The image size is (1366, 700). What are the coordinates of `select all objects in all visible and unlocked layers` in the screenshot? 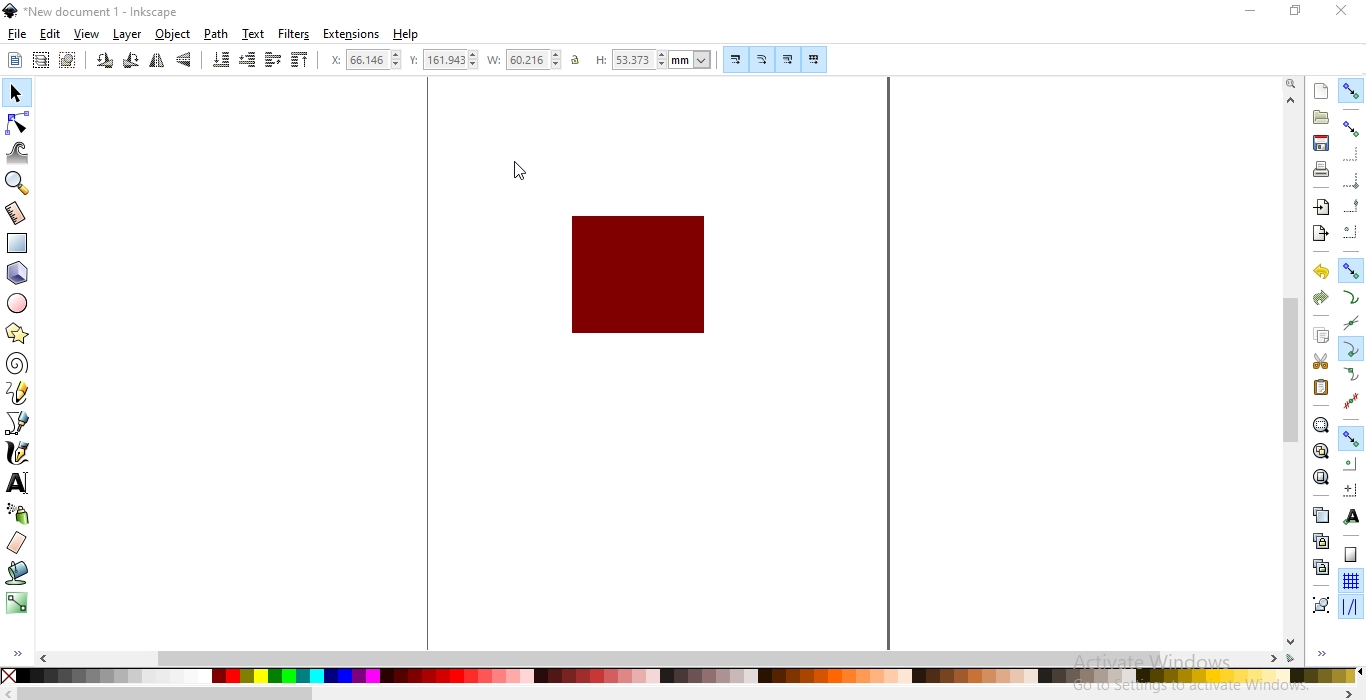 It's located at (40, 62).